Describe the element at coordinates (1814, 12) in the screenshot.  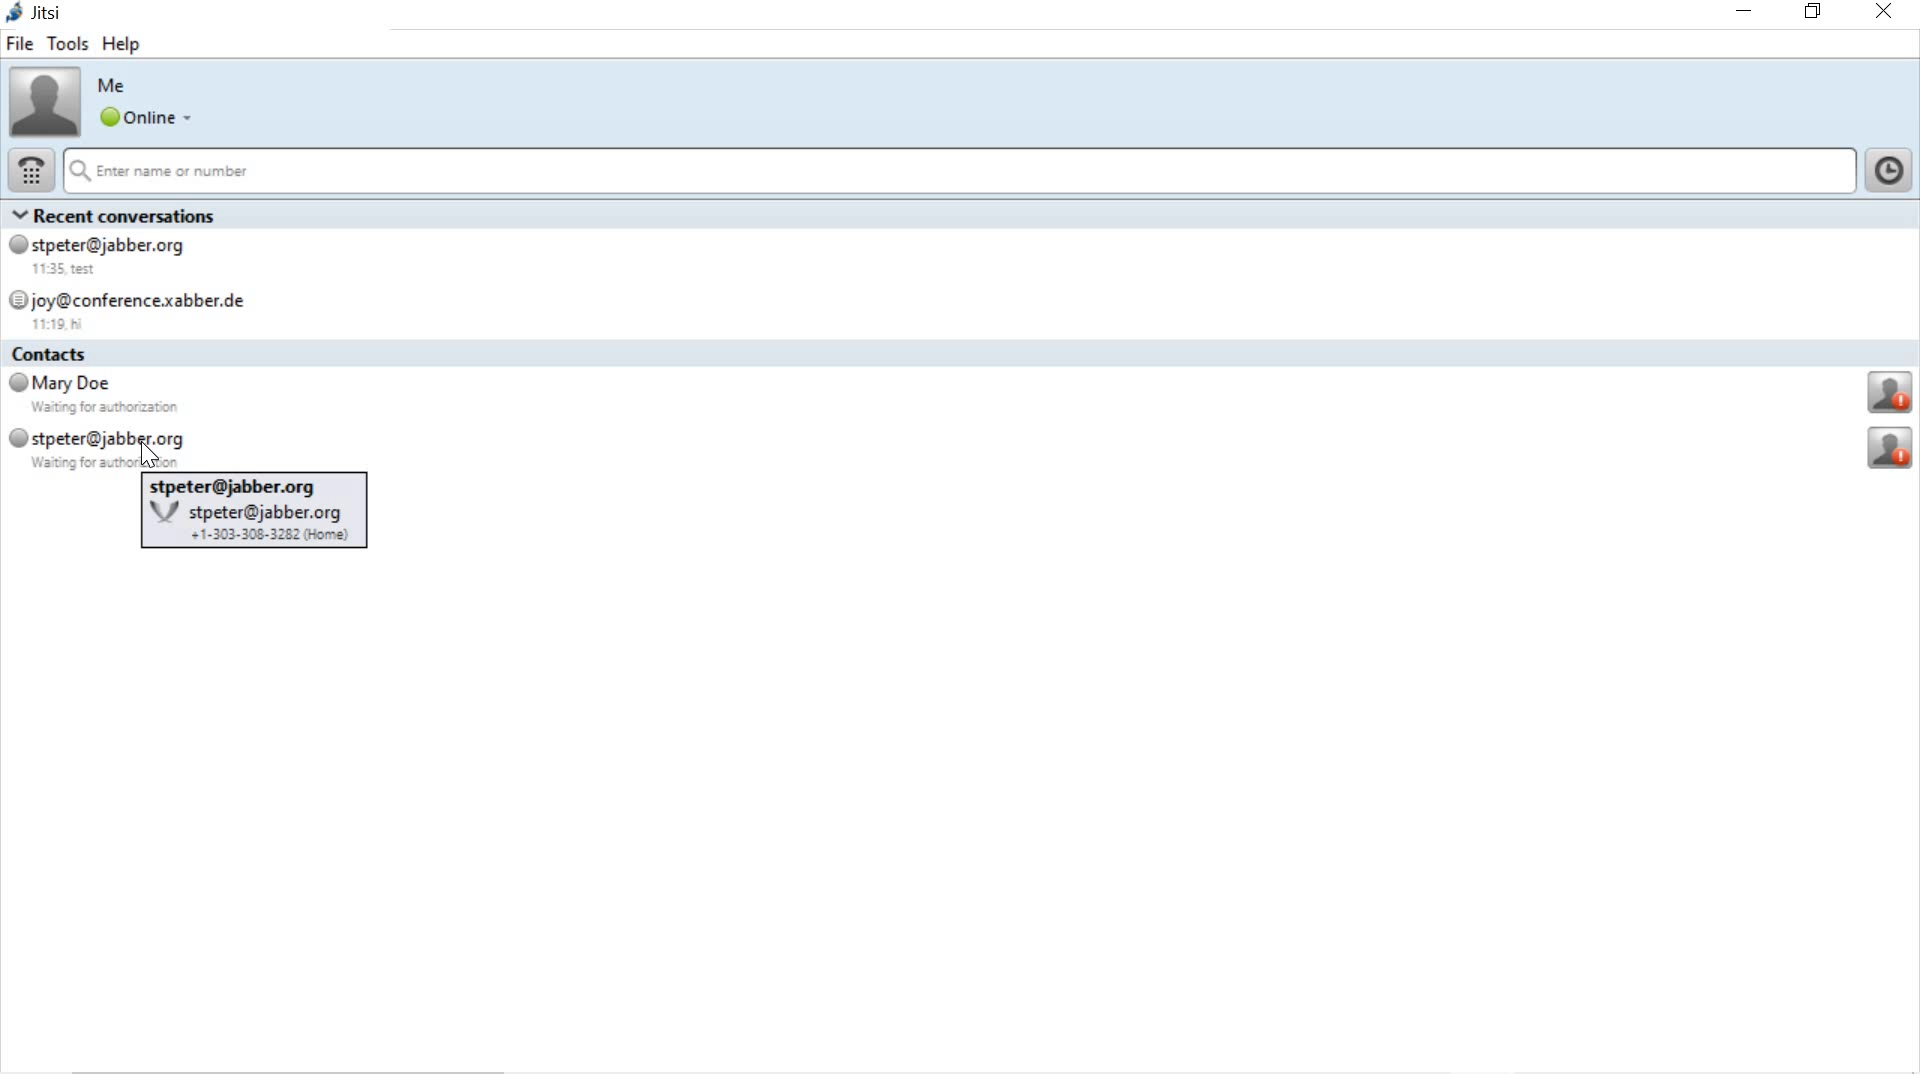
I see `restore down` at that location.